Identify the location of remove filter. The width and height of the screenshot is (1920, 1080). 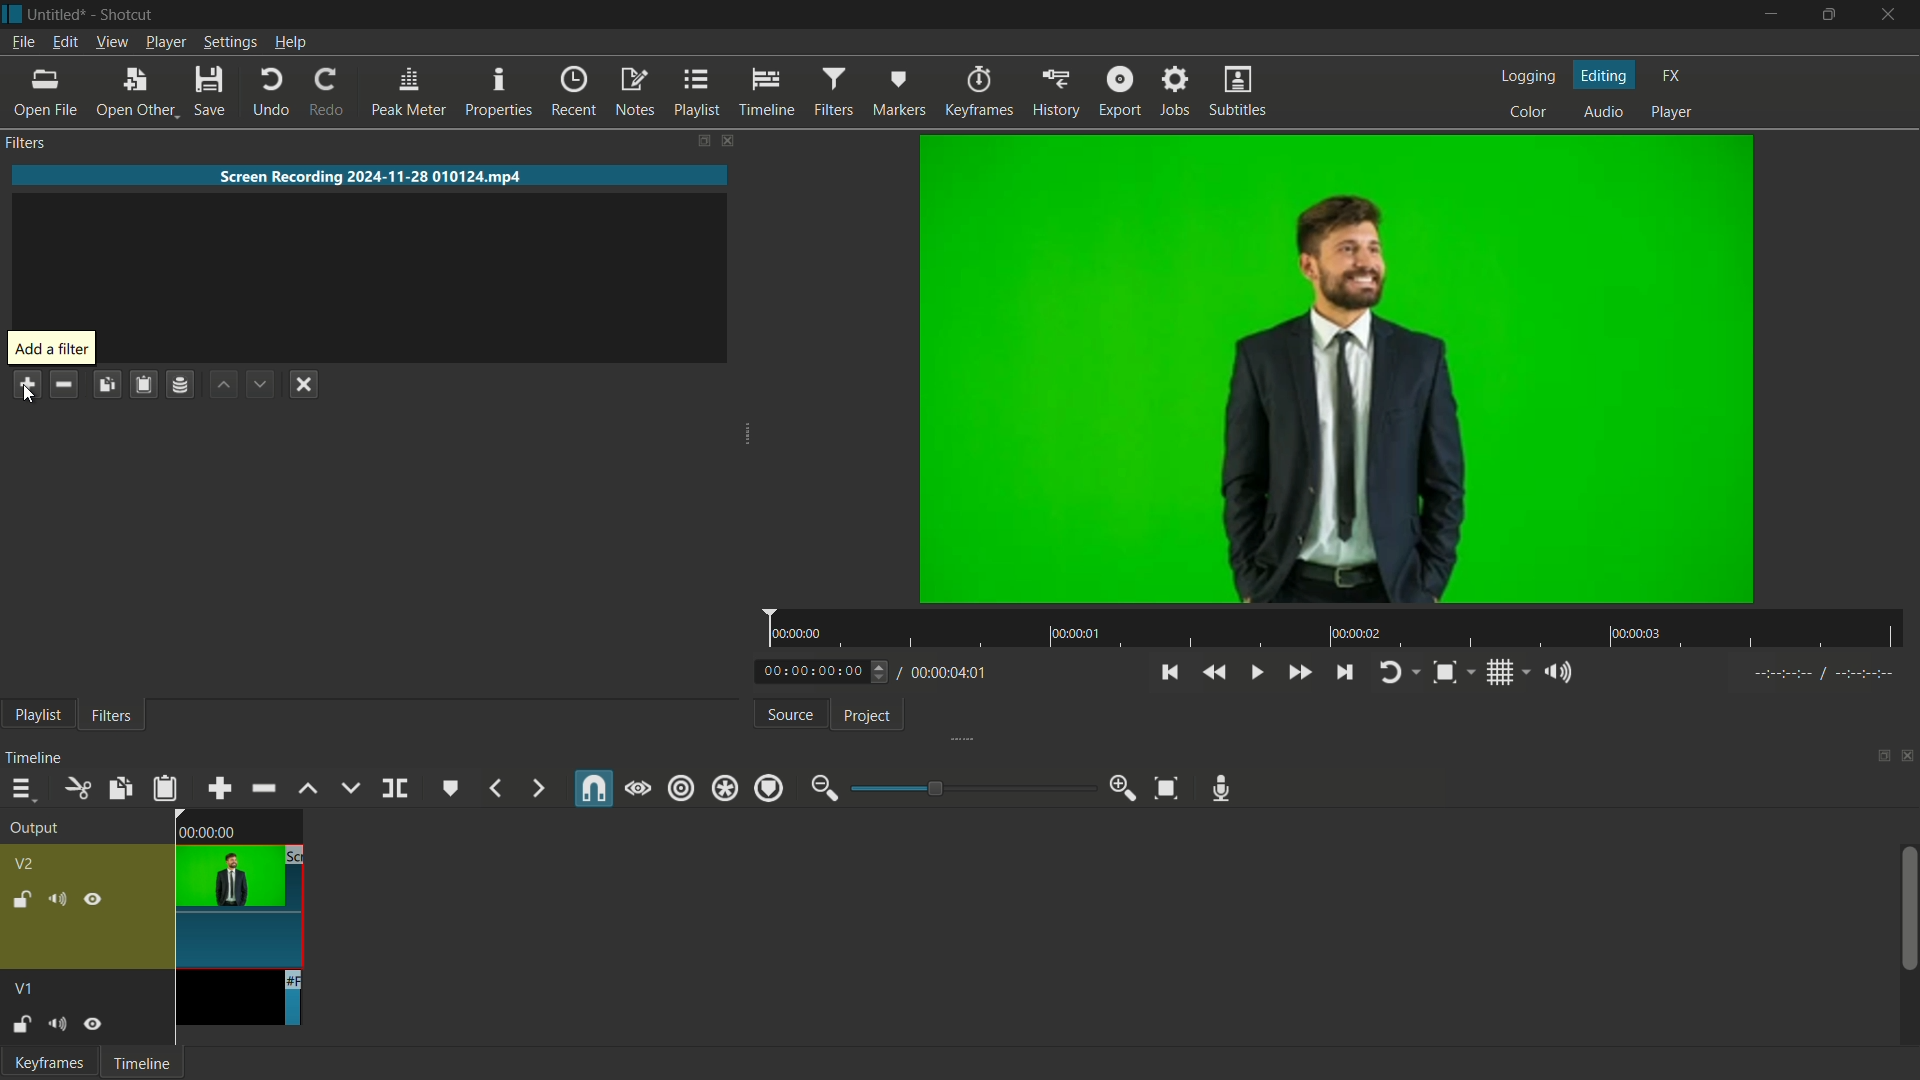
(64, 385).